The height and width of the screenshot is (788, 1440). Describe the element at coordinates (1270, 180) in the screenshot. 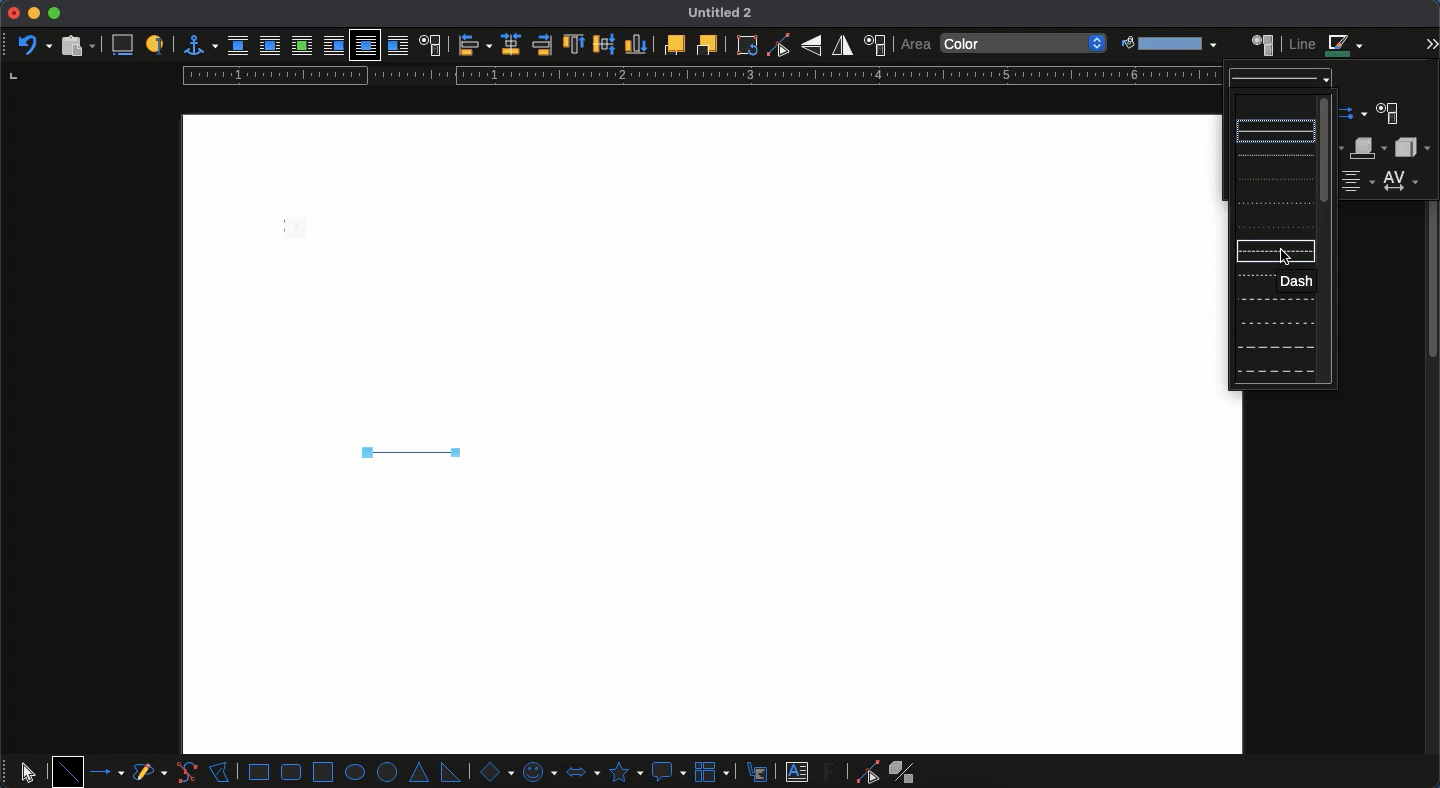

I see `Dot (rounded)` at that location.